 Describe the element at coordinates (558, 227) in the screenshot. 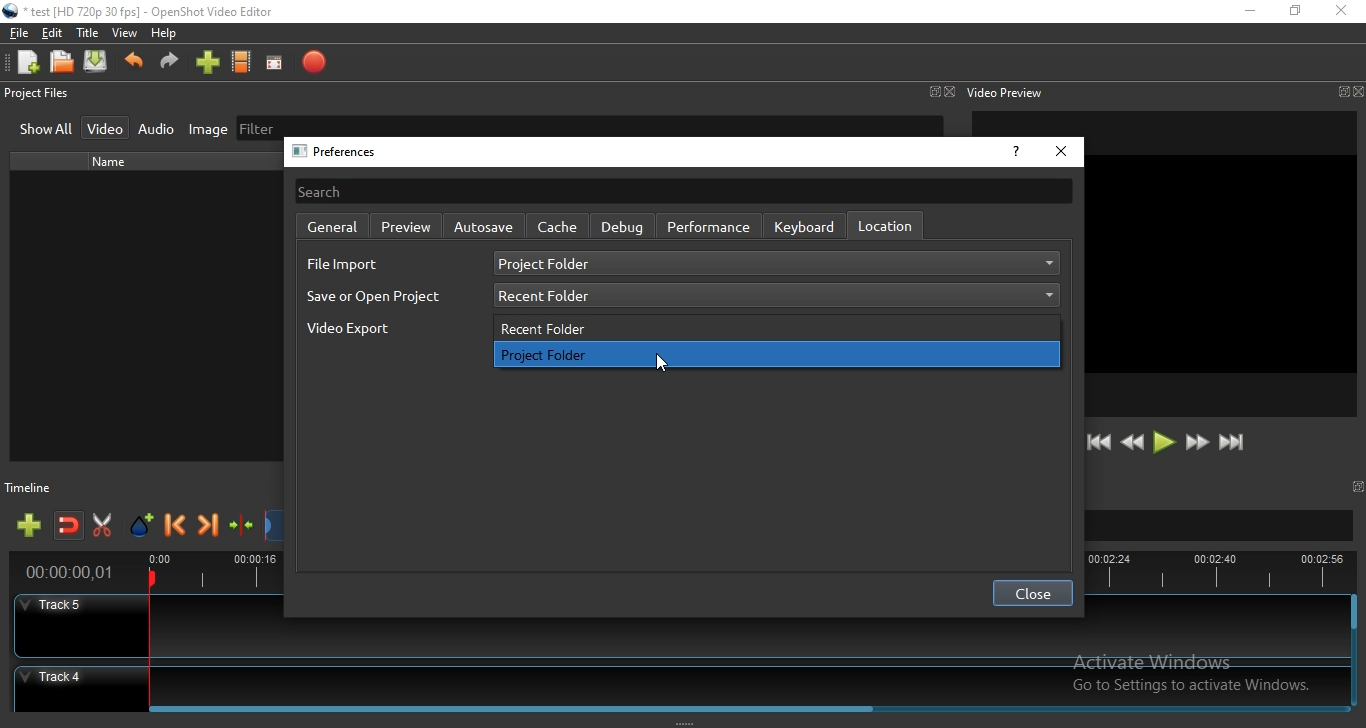

I see `cache` at that location.